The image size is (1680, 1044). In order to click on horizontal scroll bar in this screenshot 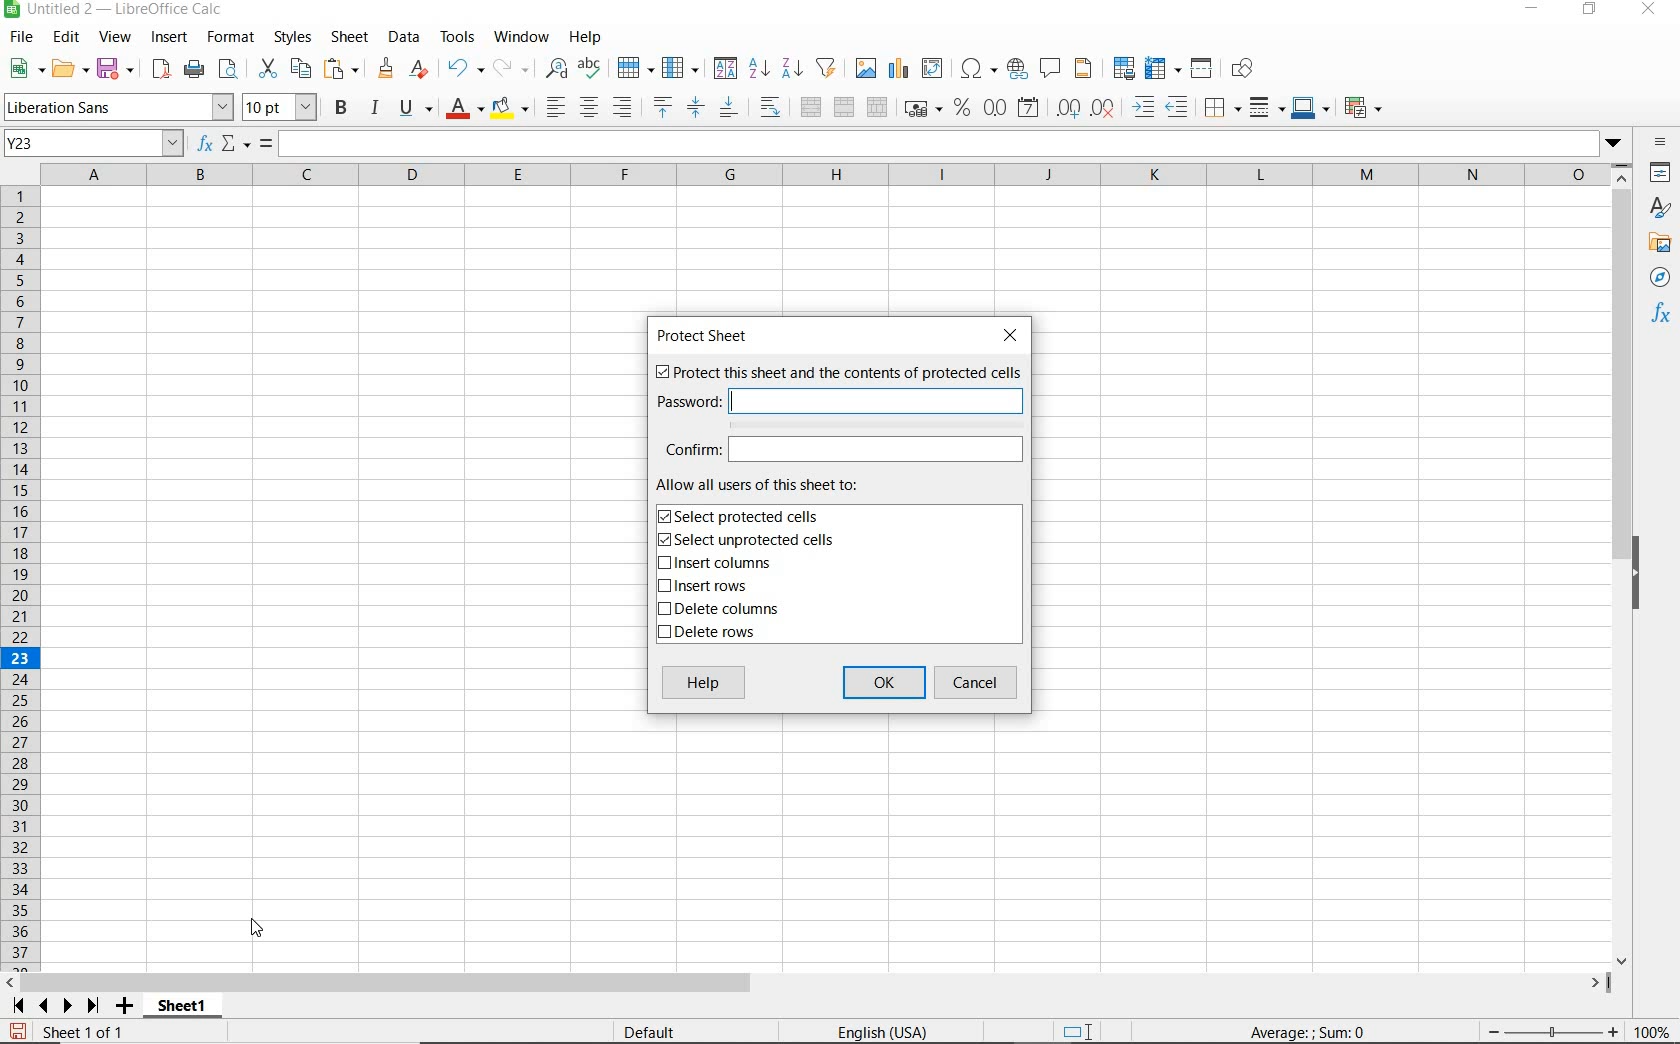, I will do `click(820, 980)`.